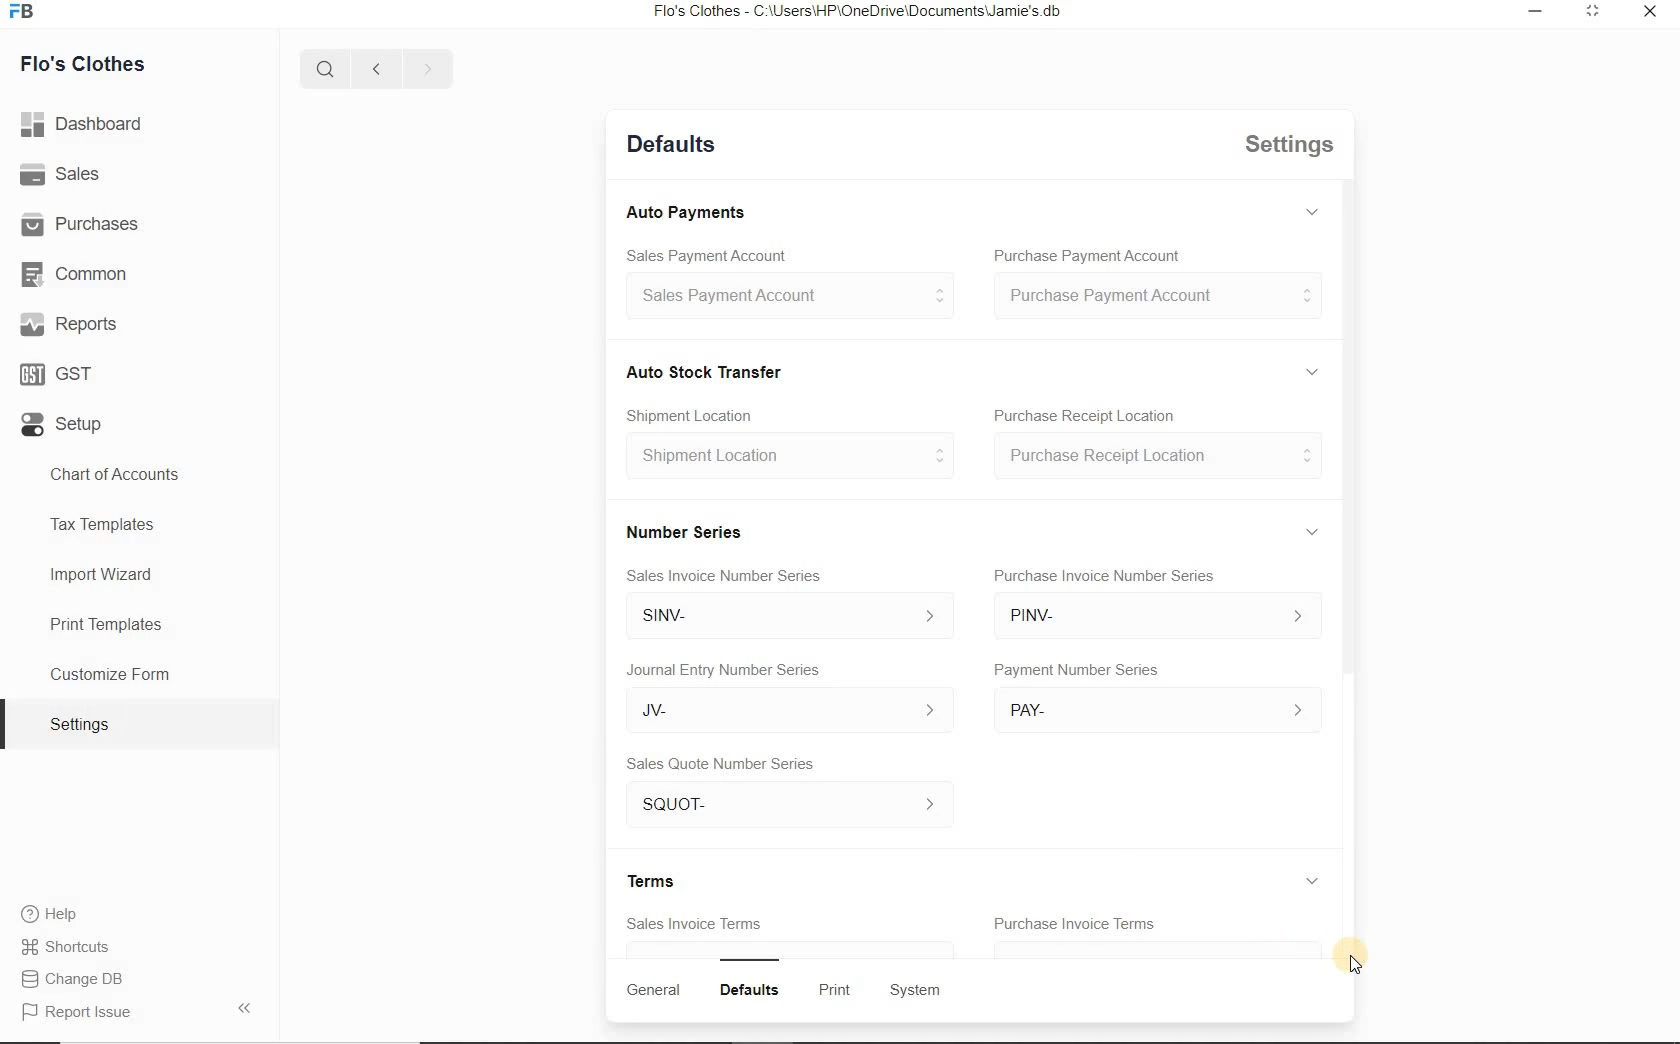 The width and height of the screenshot is (1680, 1044). Describe the element at coordinates (84, 224) in the screenshot. I see `Purchases` at that location.